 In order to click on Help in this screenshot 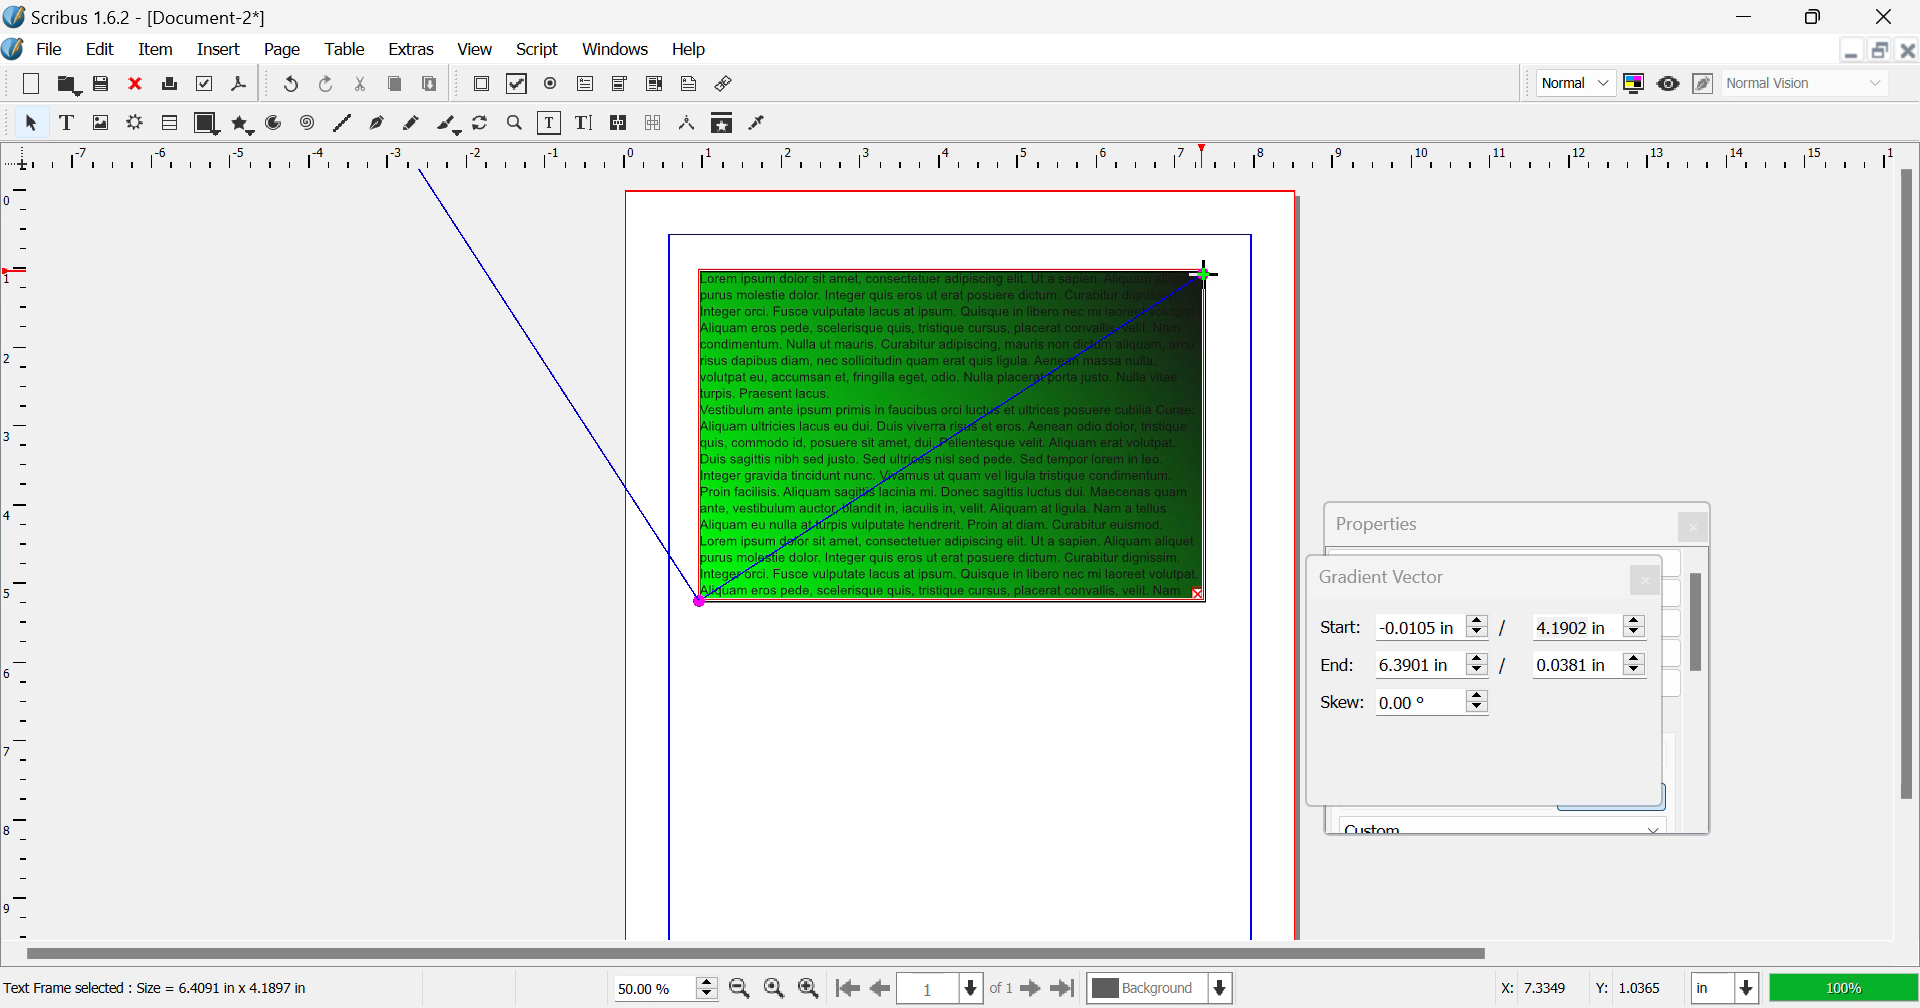, I will do `click(691, 50)`.